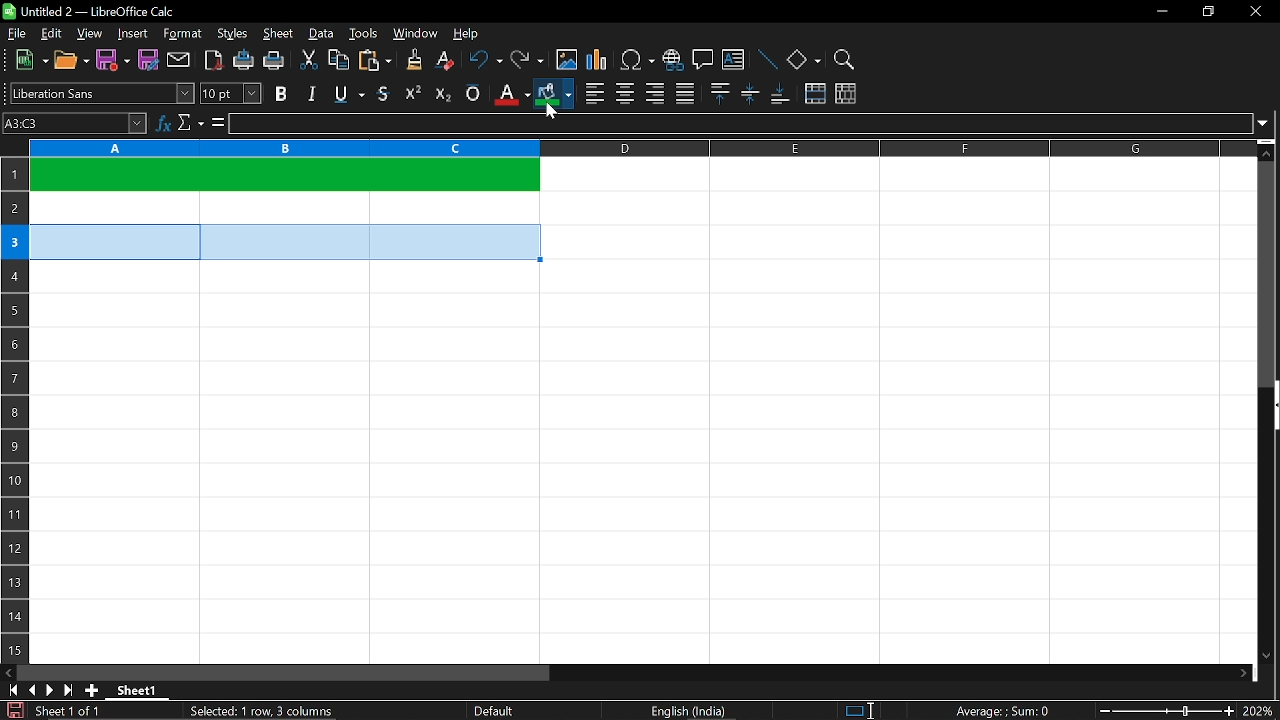  What do you see at coordinates (1245, 672) in the screenshot?
I see `move right` at bounding box center [1245, 672].